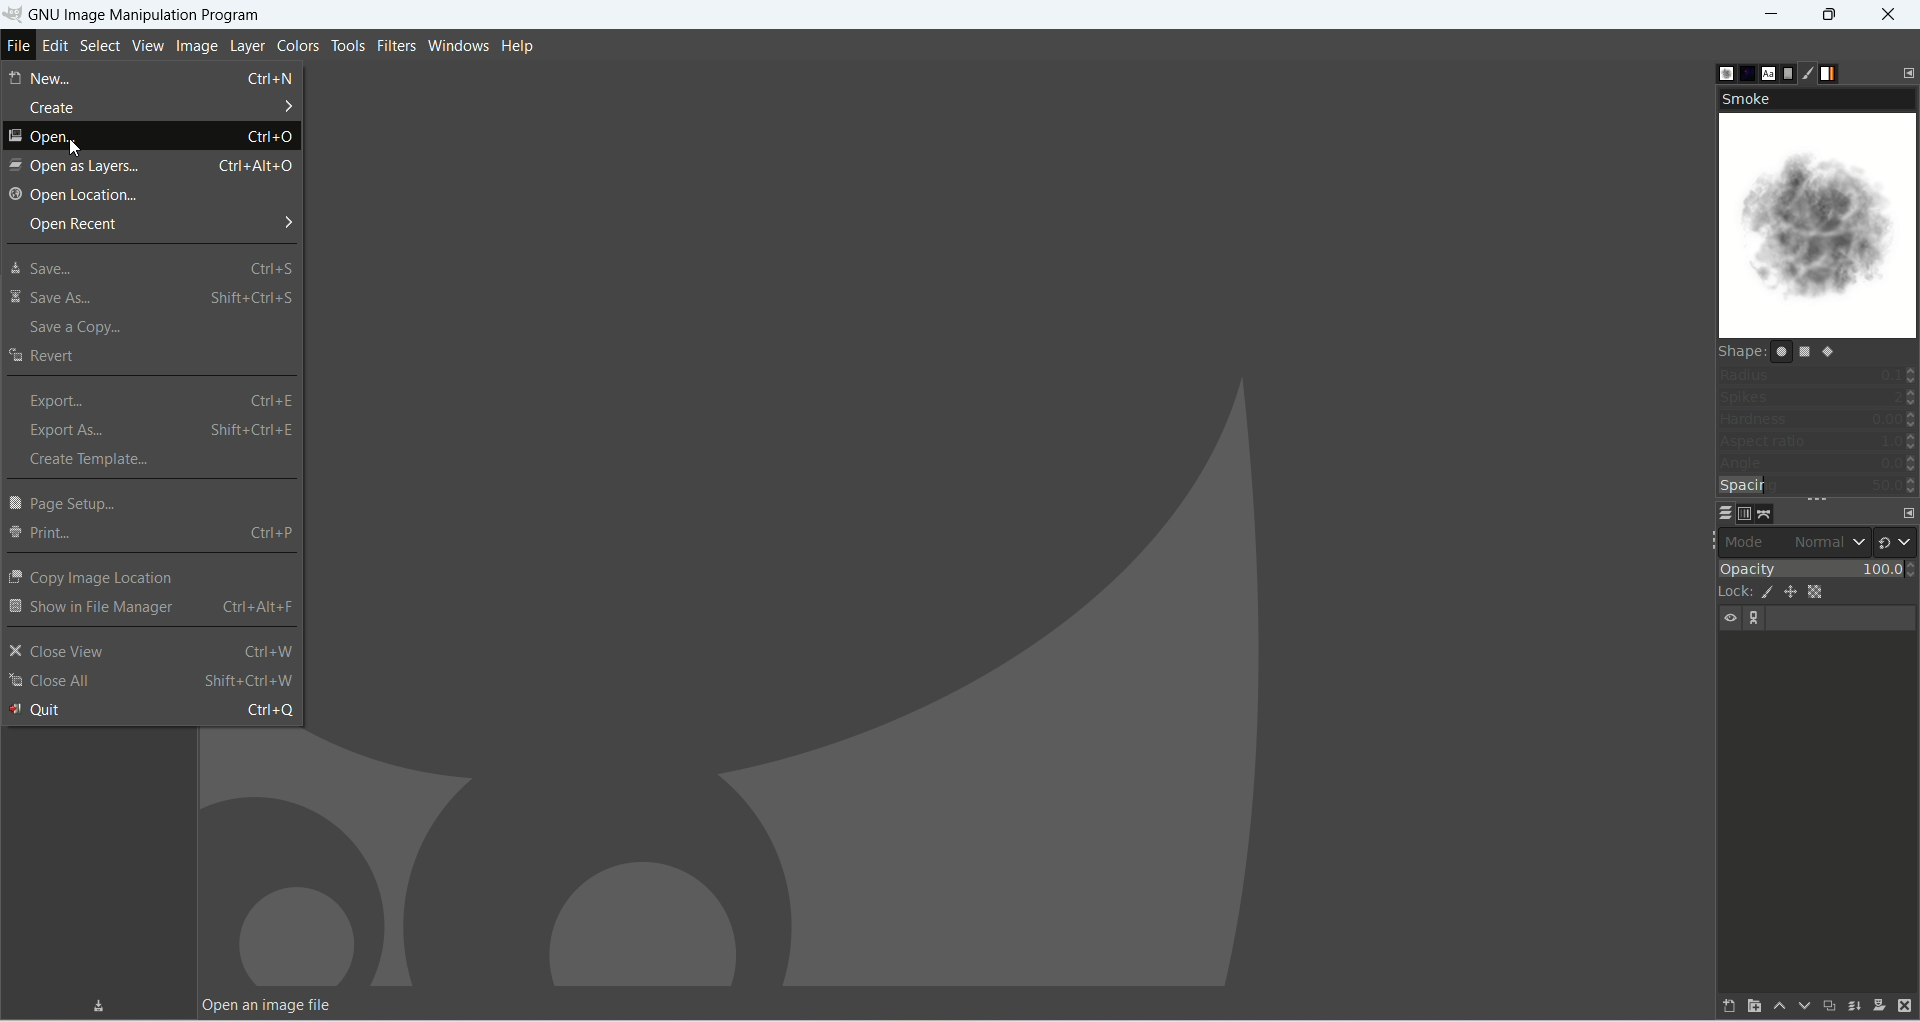  What do you see at coordinates (159, 224) in the screenshot?
I see `open recent` at bounding box center [159, 224].